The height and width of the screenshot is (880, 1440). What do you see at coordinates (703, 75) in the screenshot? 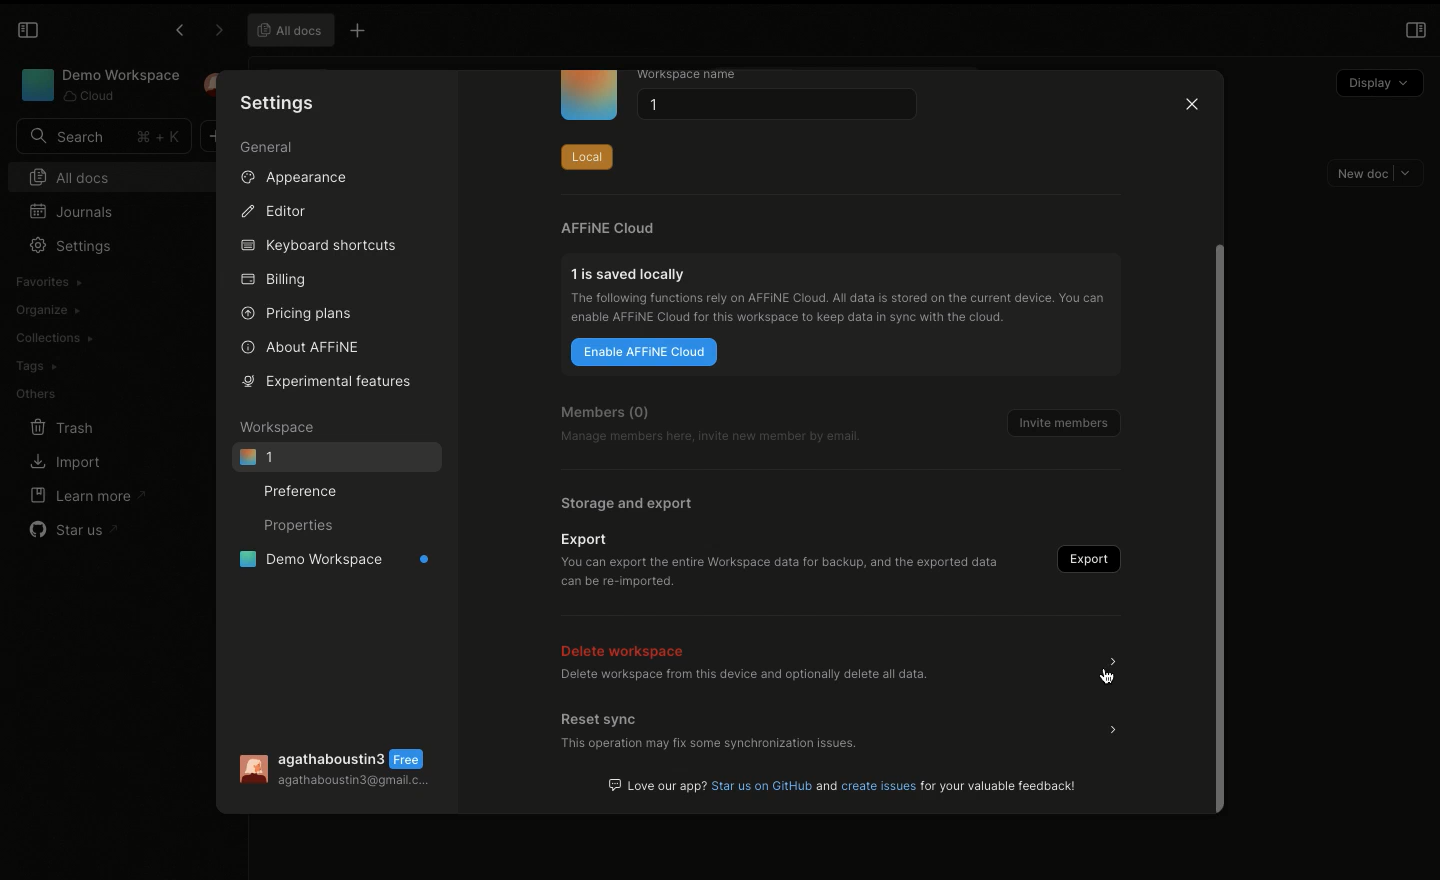
I see `Workspace name` at bounding box center [703, 75].